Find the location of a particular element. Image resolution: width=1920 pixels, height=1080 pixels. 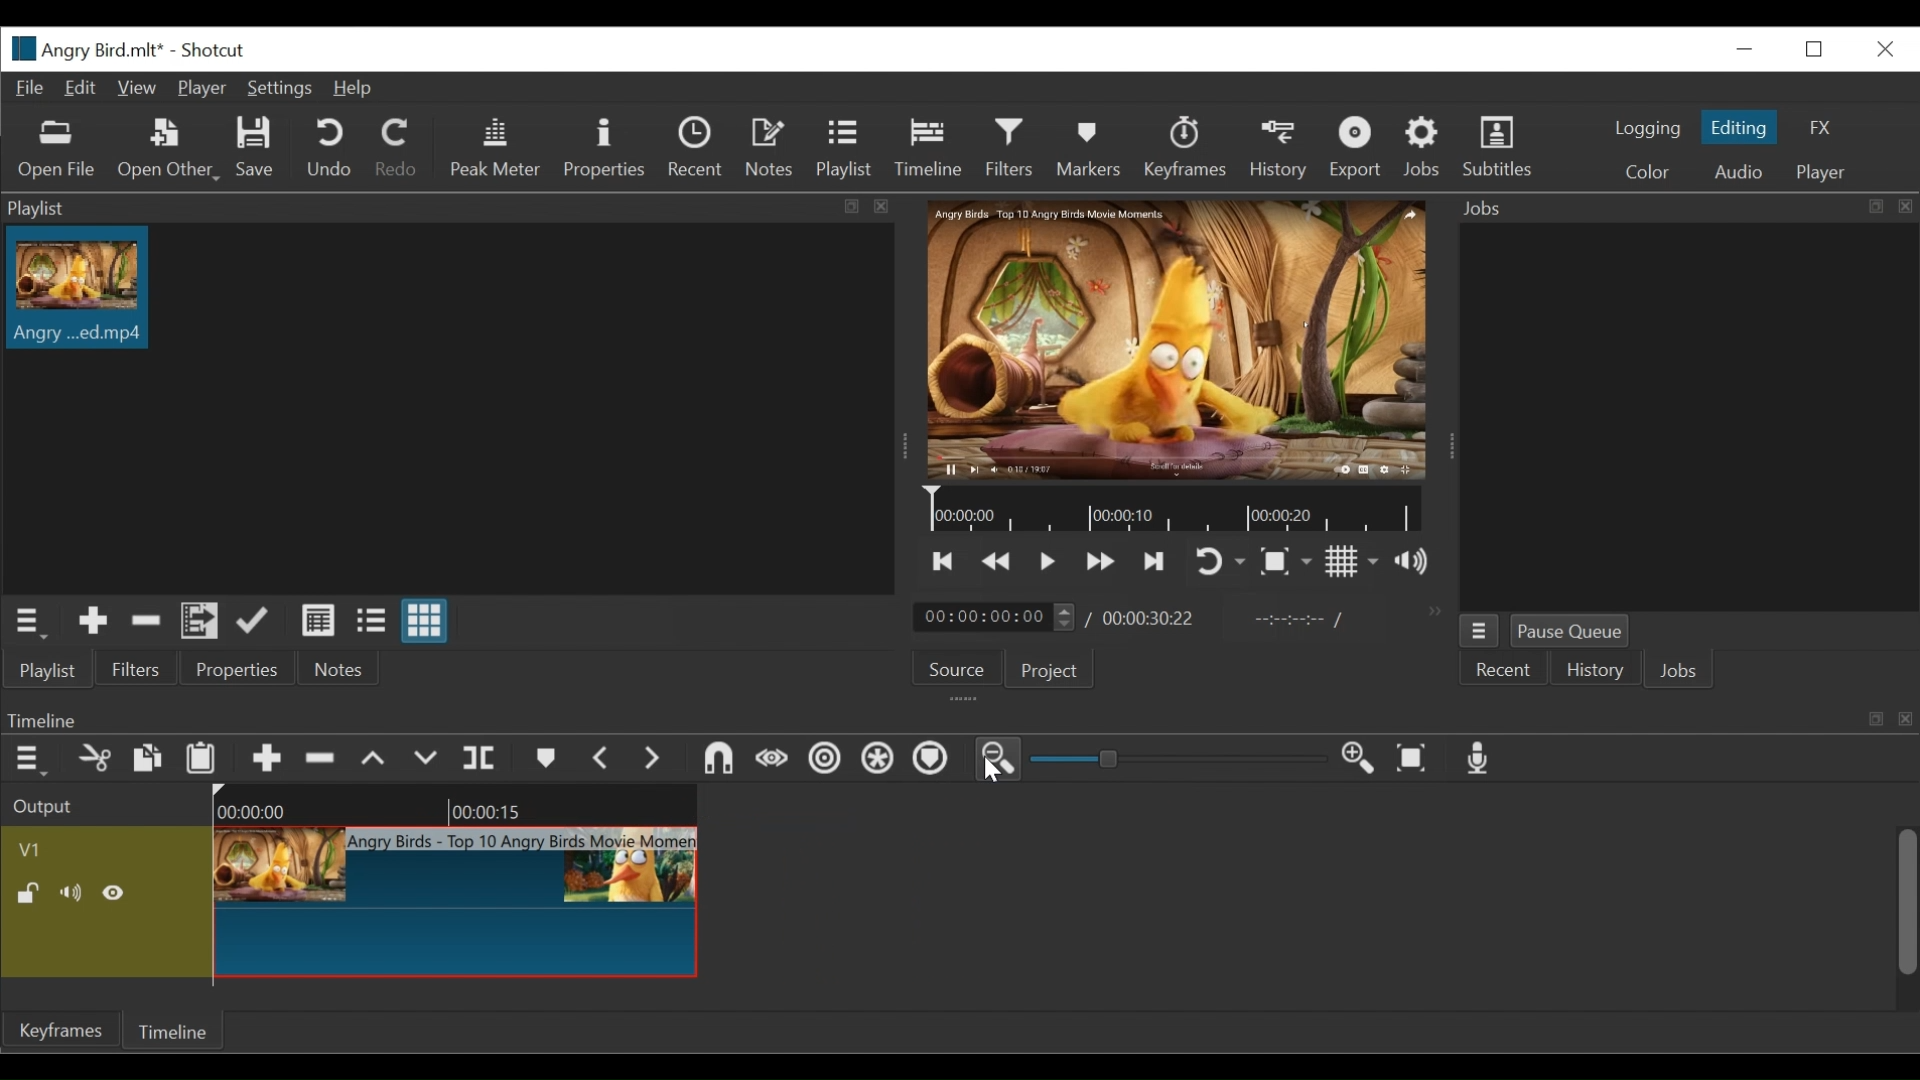

Video Track Name is located at coordinates (103, 847).